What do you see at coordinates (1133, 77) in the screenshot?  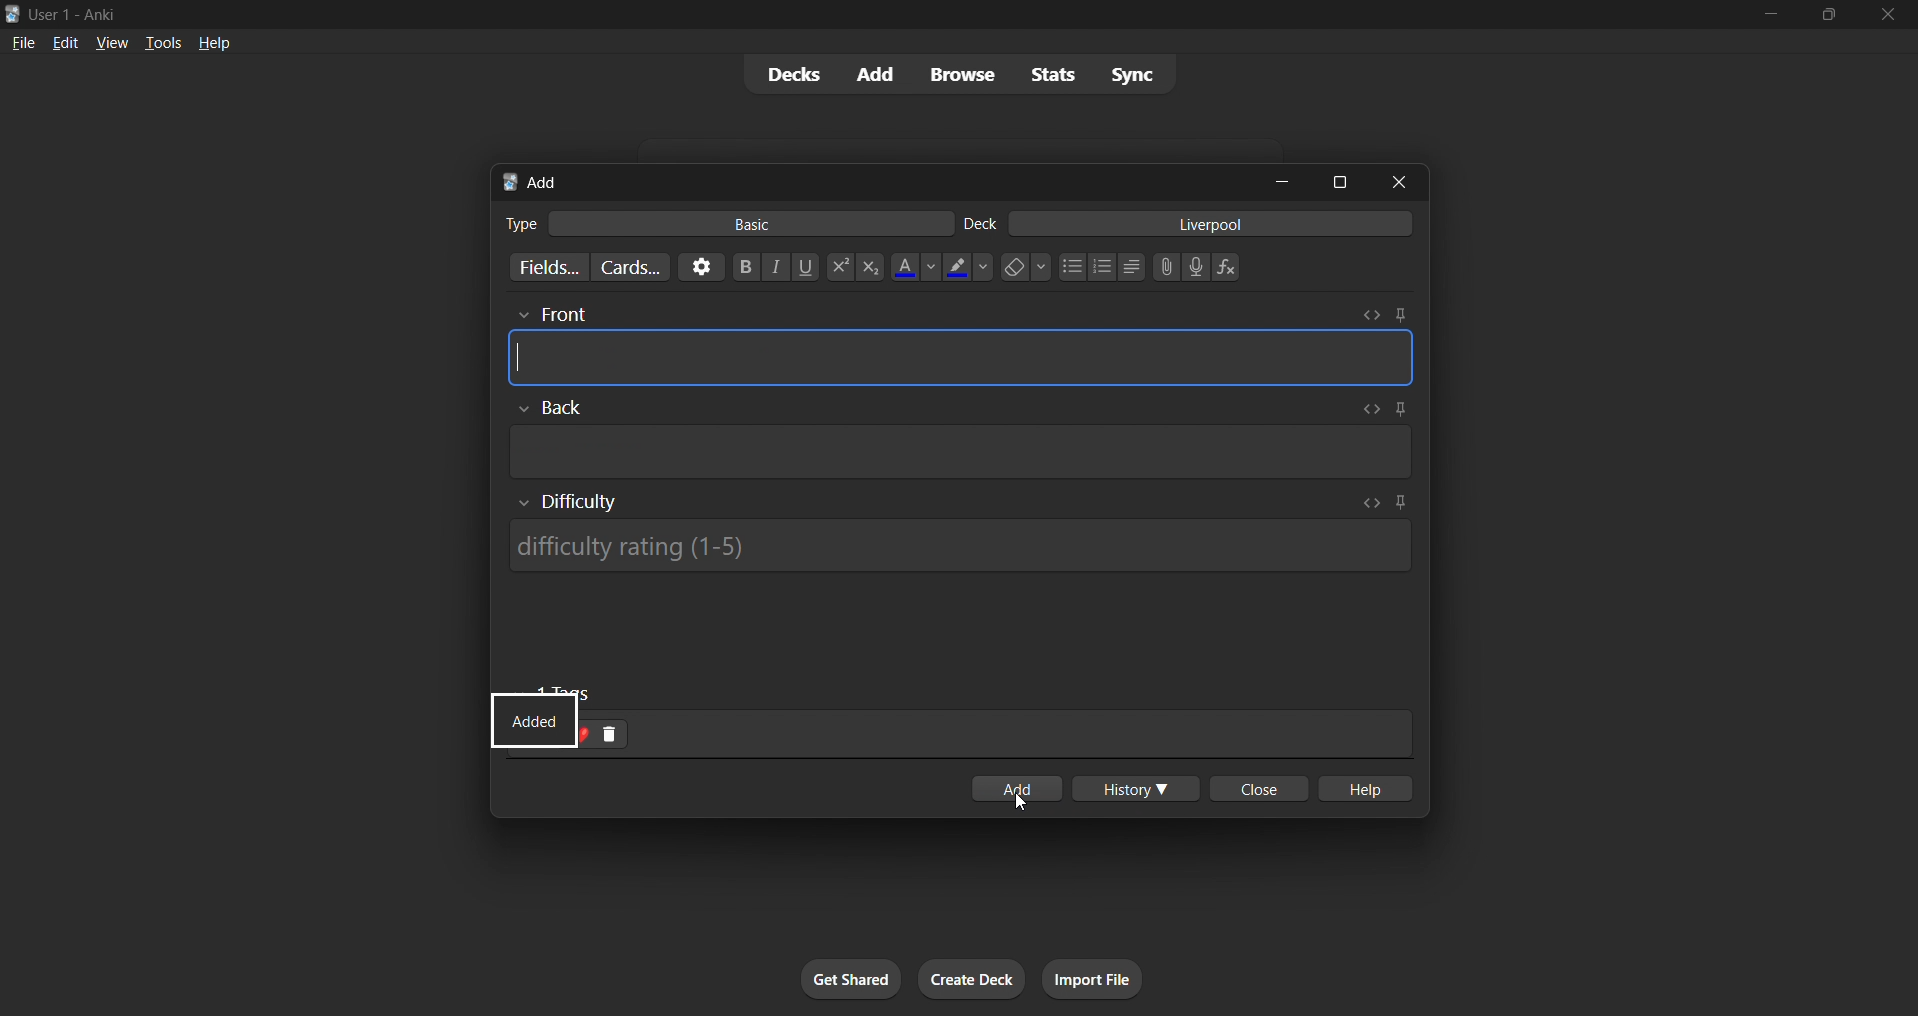 I see `sync` at bounding box center [1133, 77].